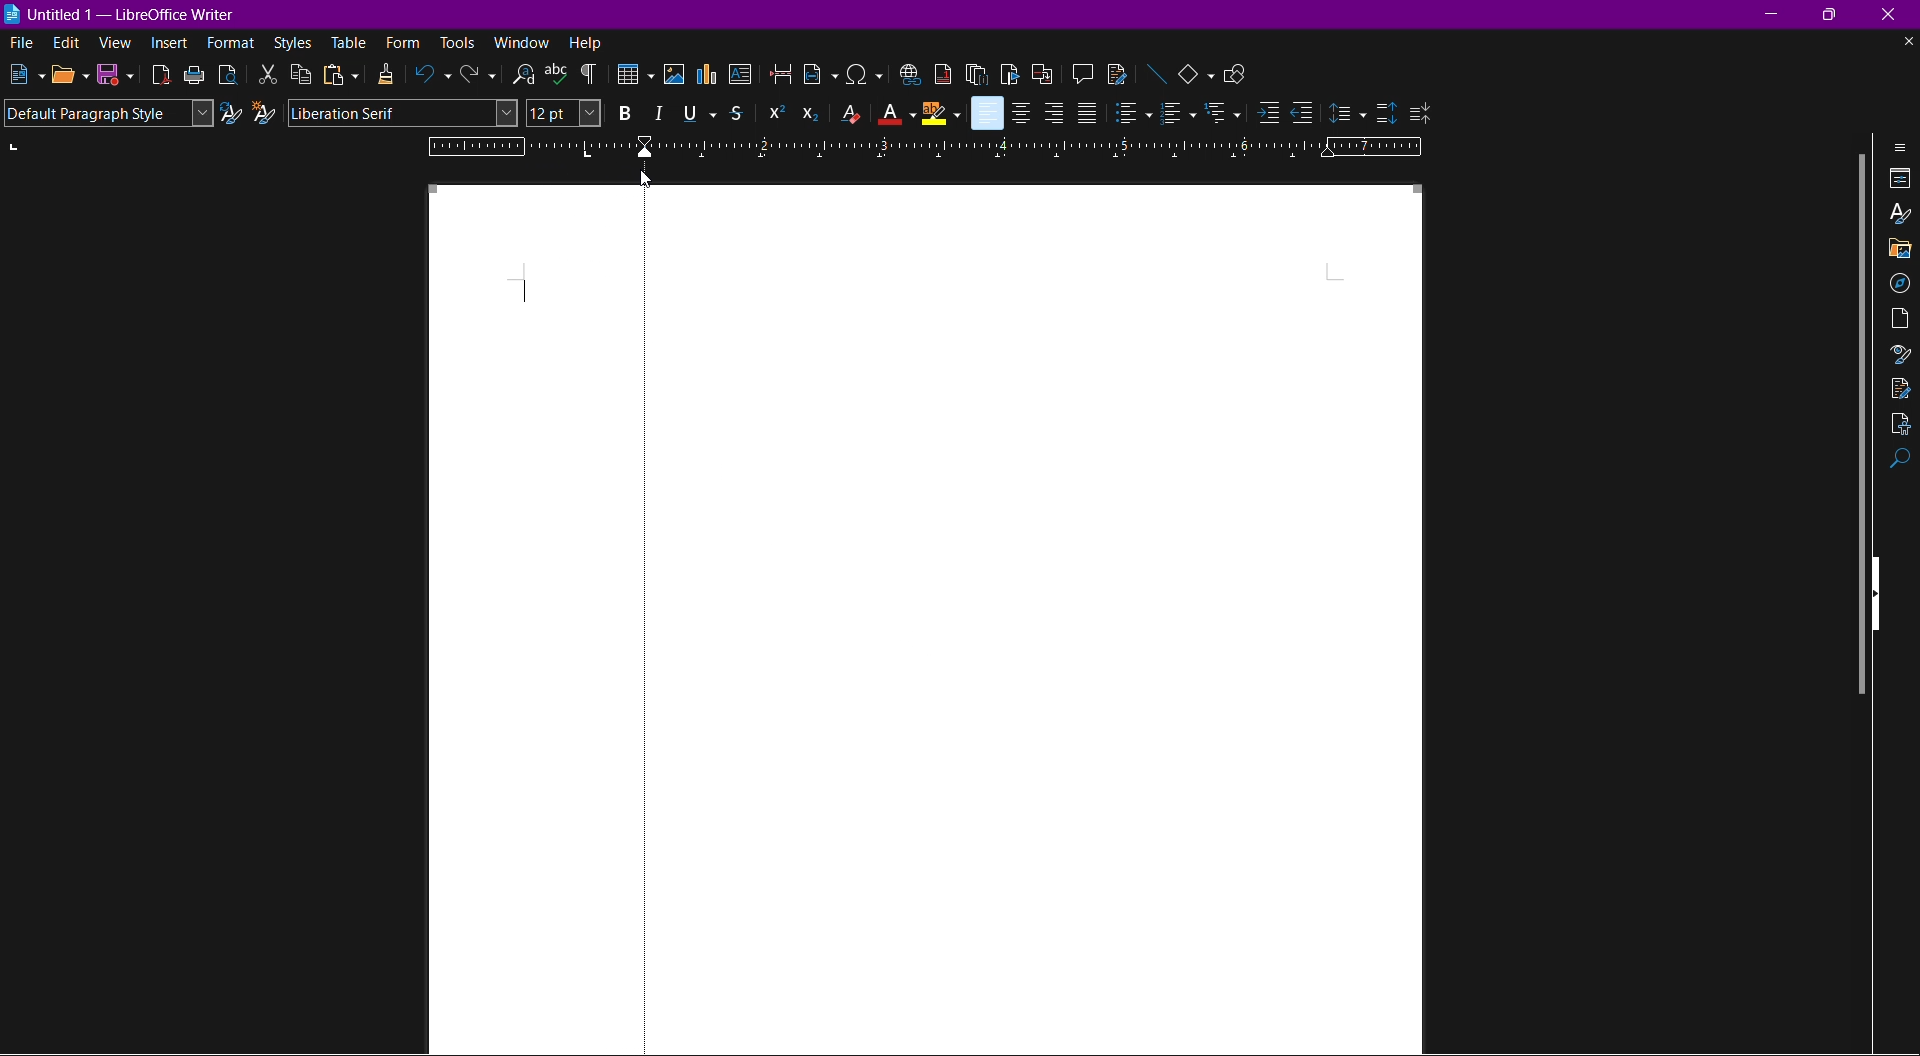  What do you see at coordinates (941, 113) in the screenshot?
I see `Character Highlighting Color` at bounding box center [941, 113].